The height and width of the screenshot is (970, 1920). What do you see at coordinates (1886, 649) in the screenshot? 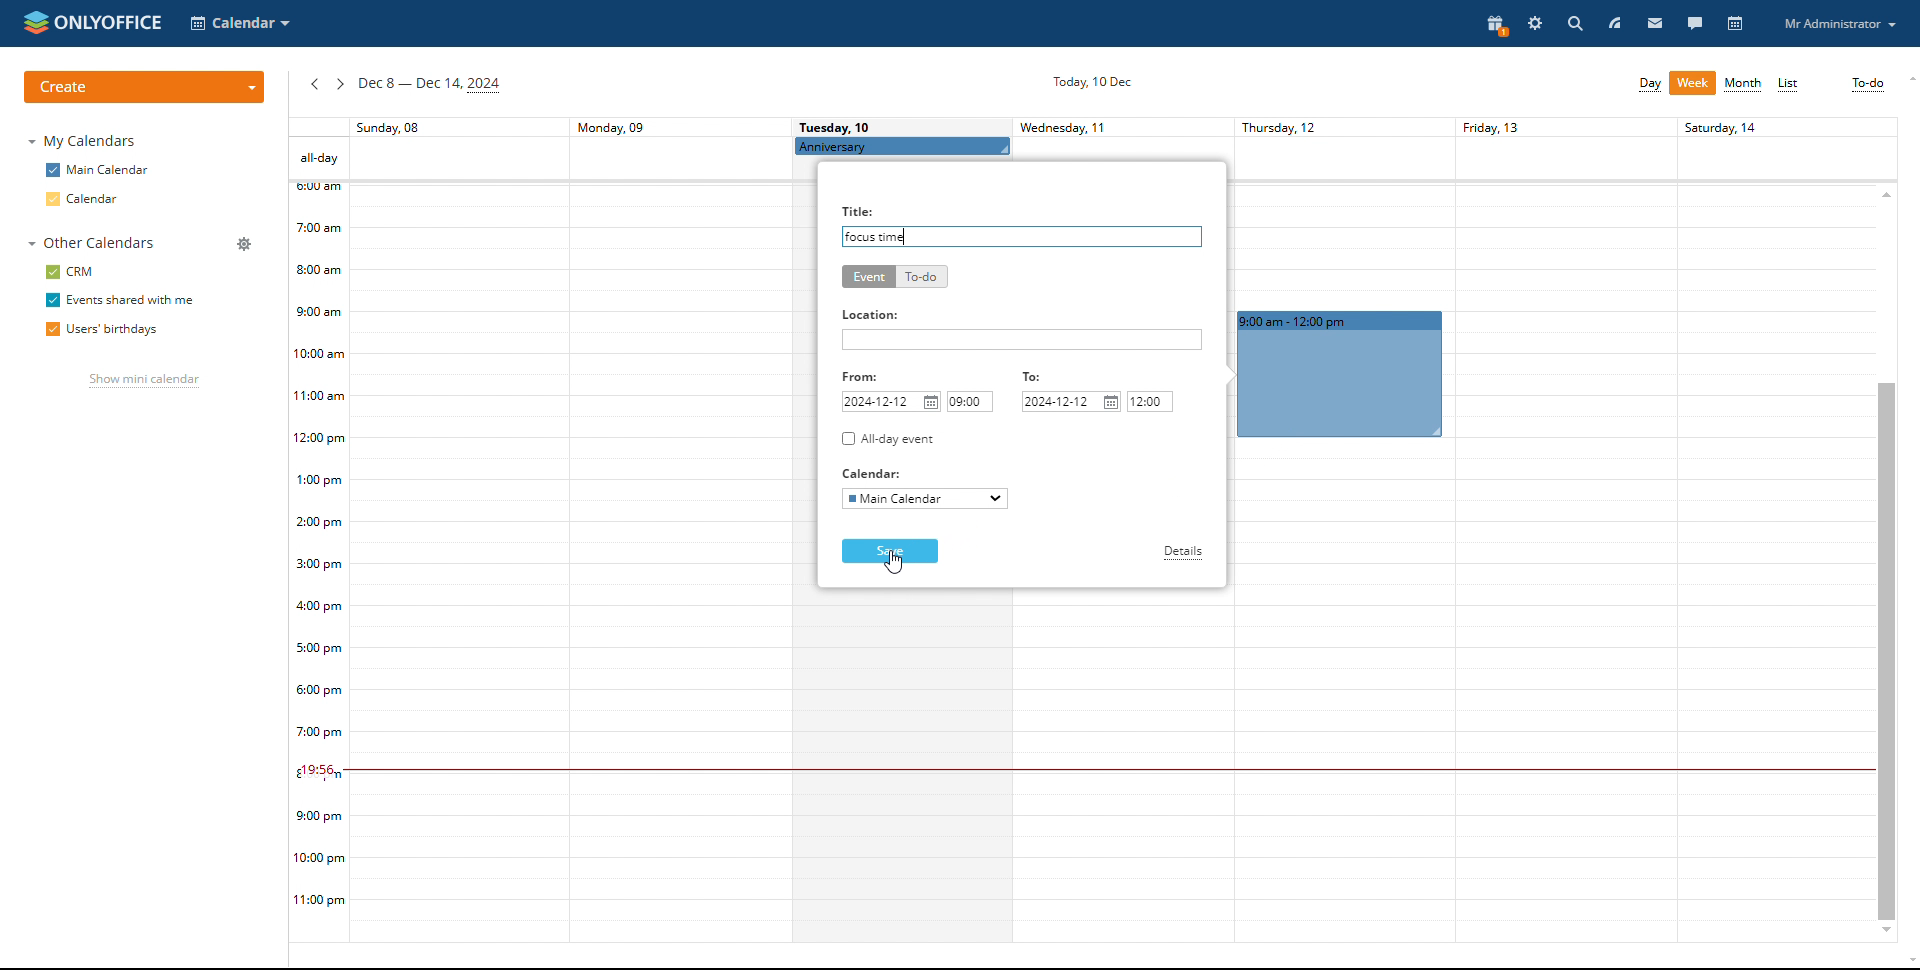
I see `scrollbar` at bounding box center [1886, 649].